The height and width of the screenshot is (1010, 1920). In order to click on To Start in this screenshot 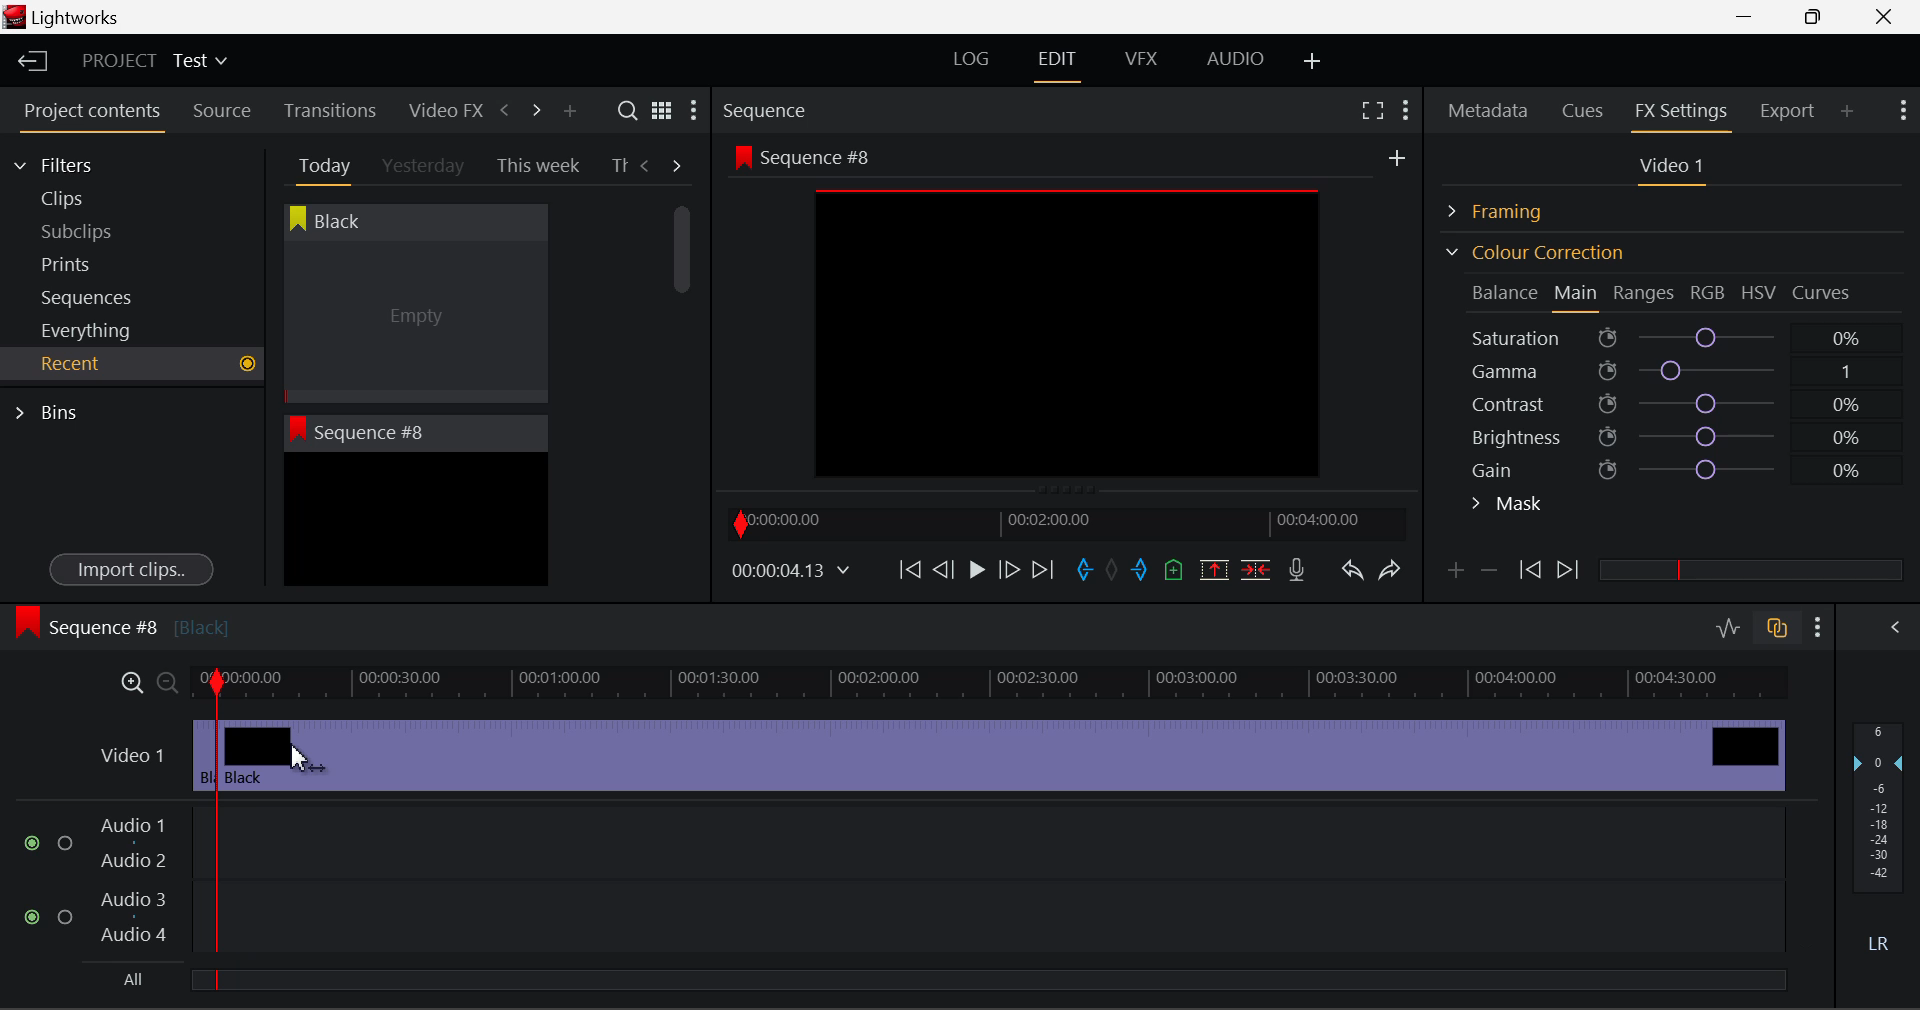, I will do `click(908, 569)`.